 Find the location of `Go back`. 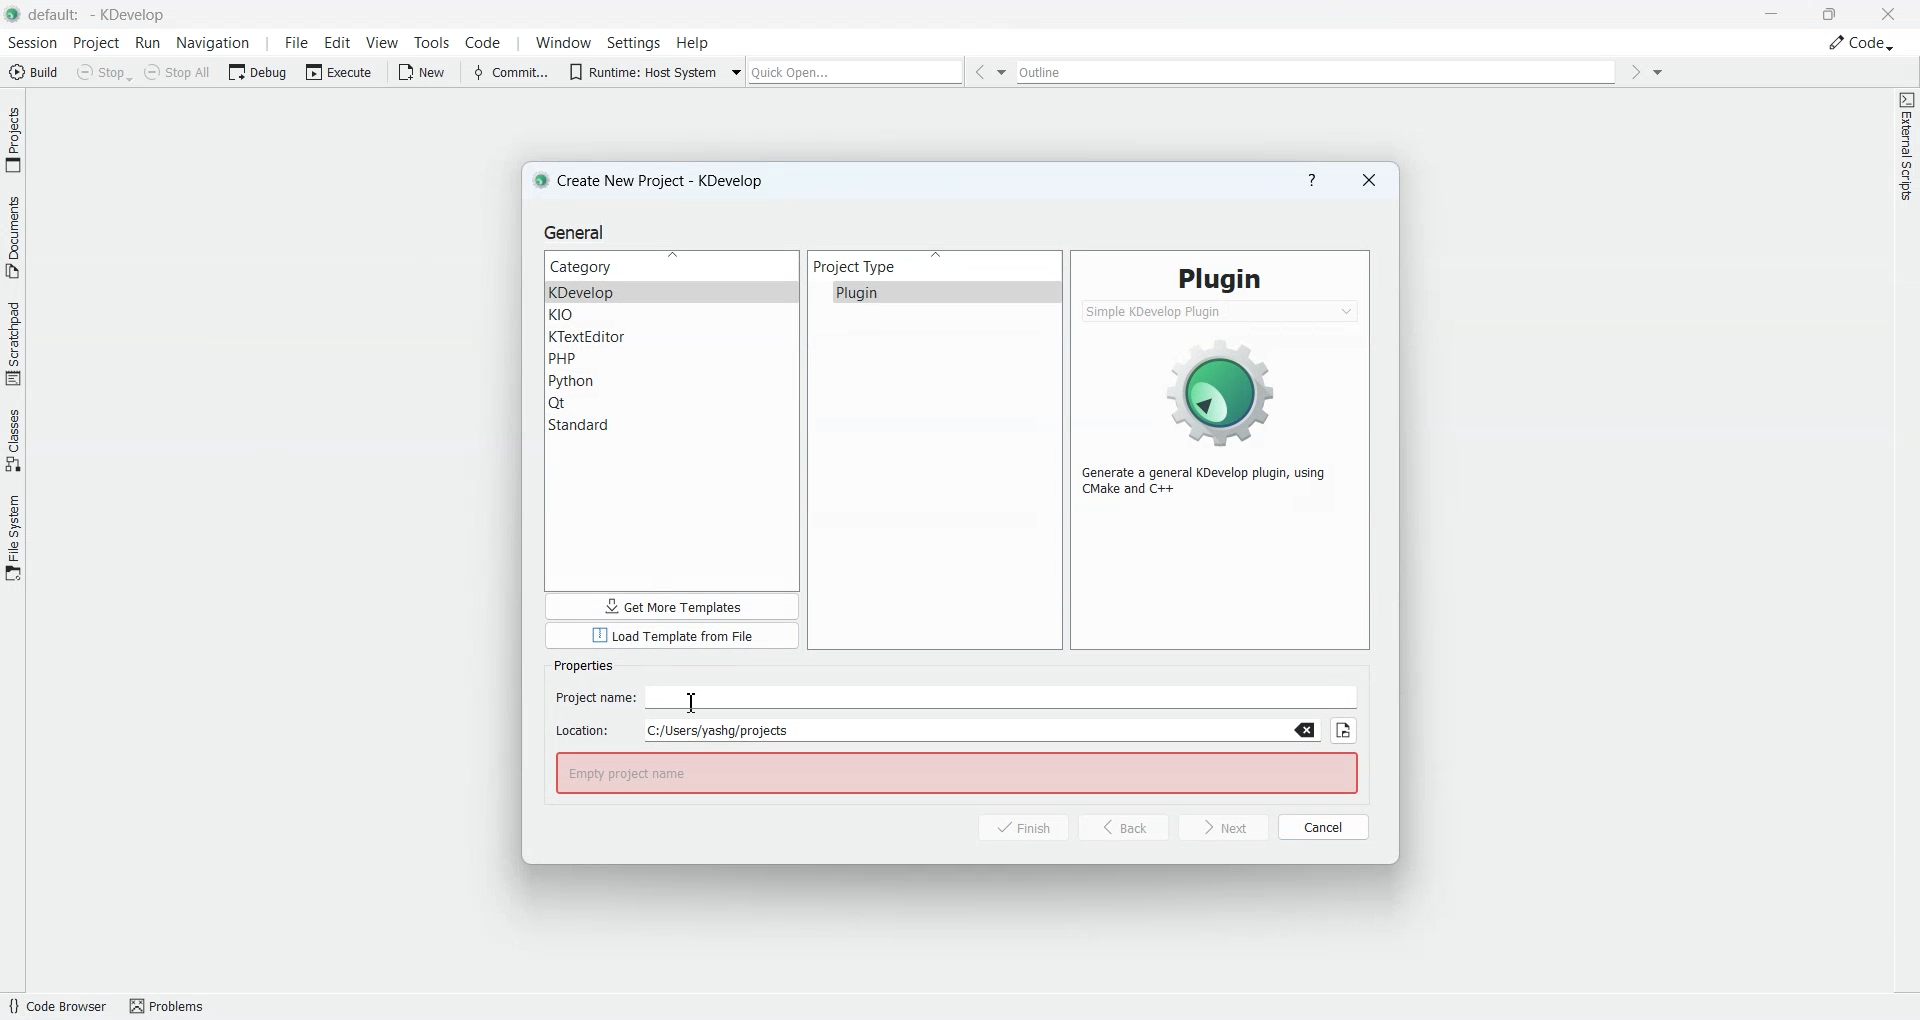

Go back is located at coordinates (978, 72).